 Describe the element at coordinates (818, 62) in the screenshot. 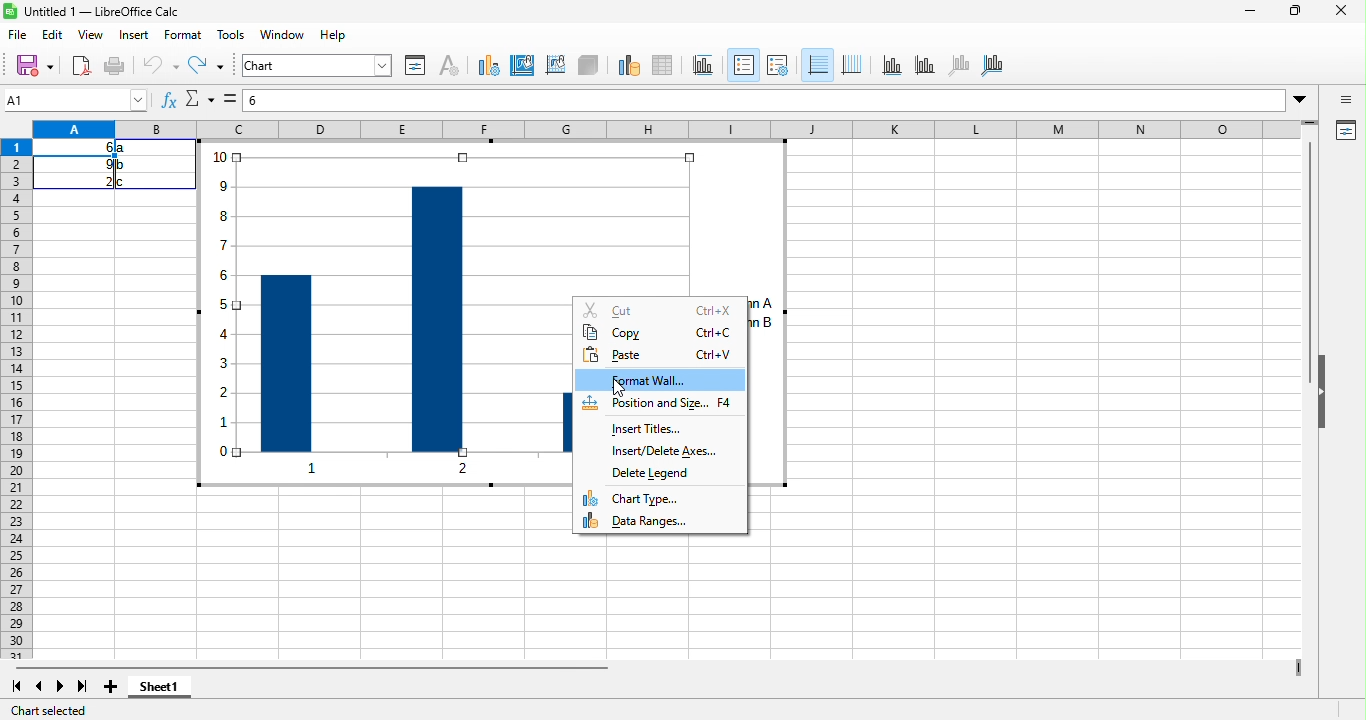

I see `horizontal grid` at that location.